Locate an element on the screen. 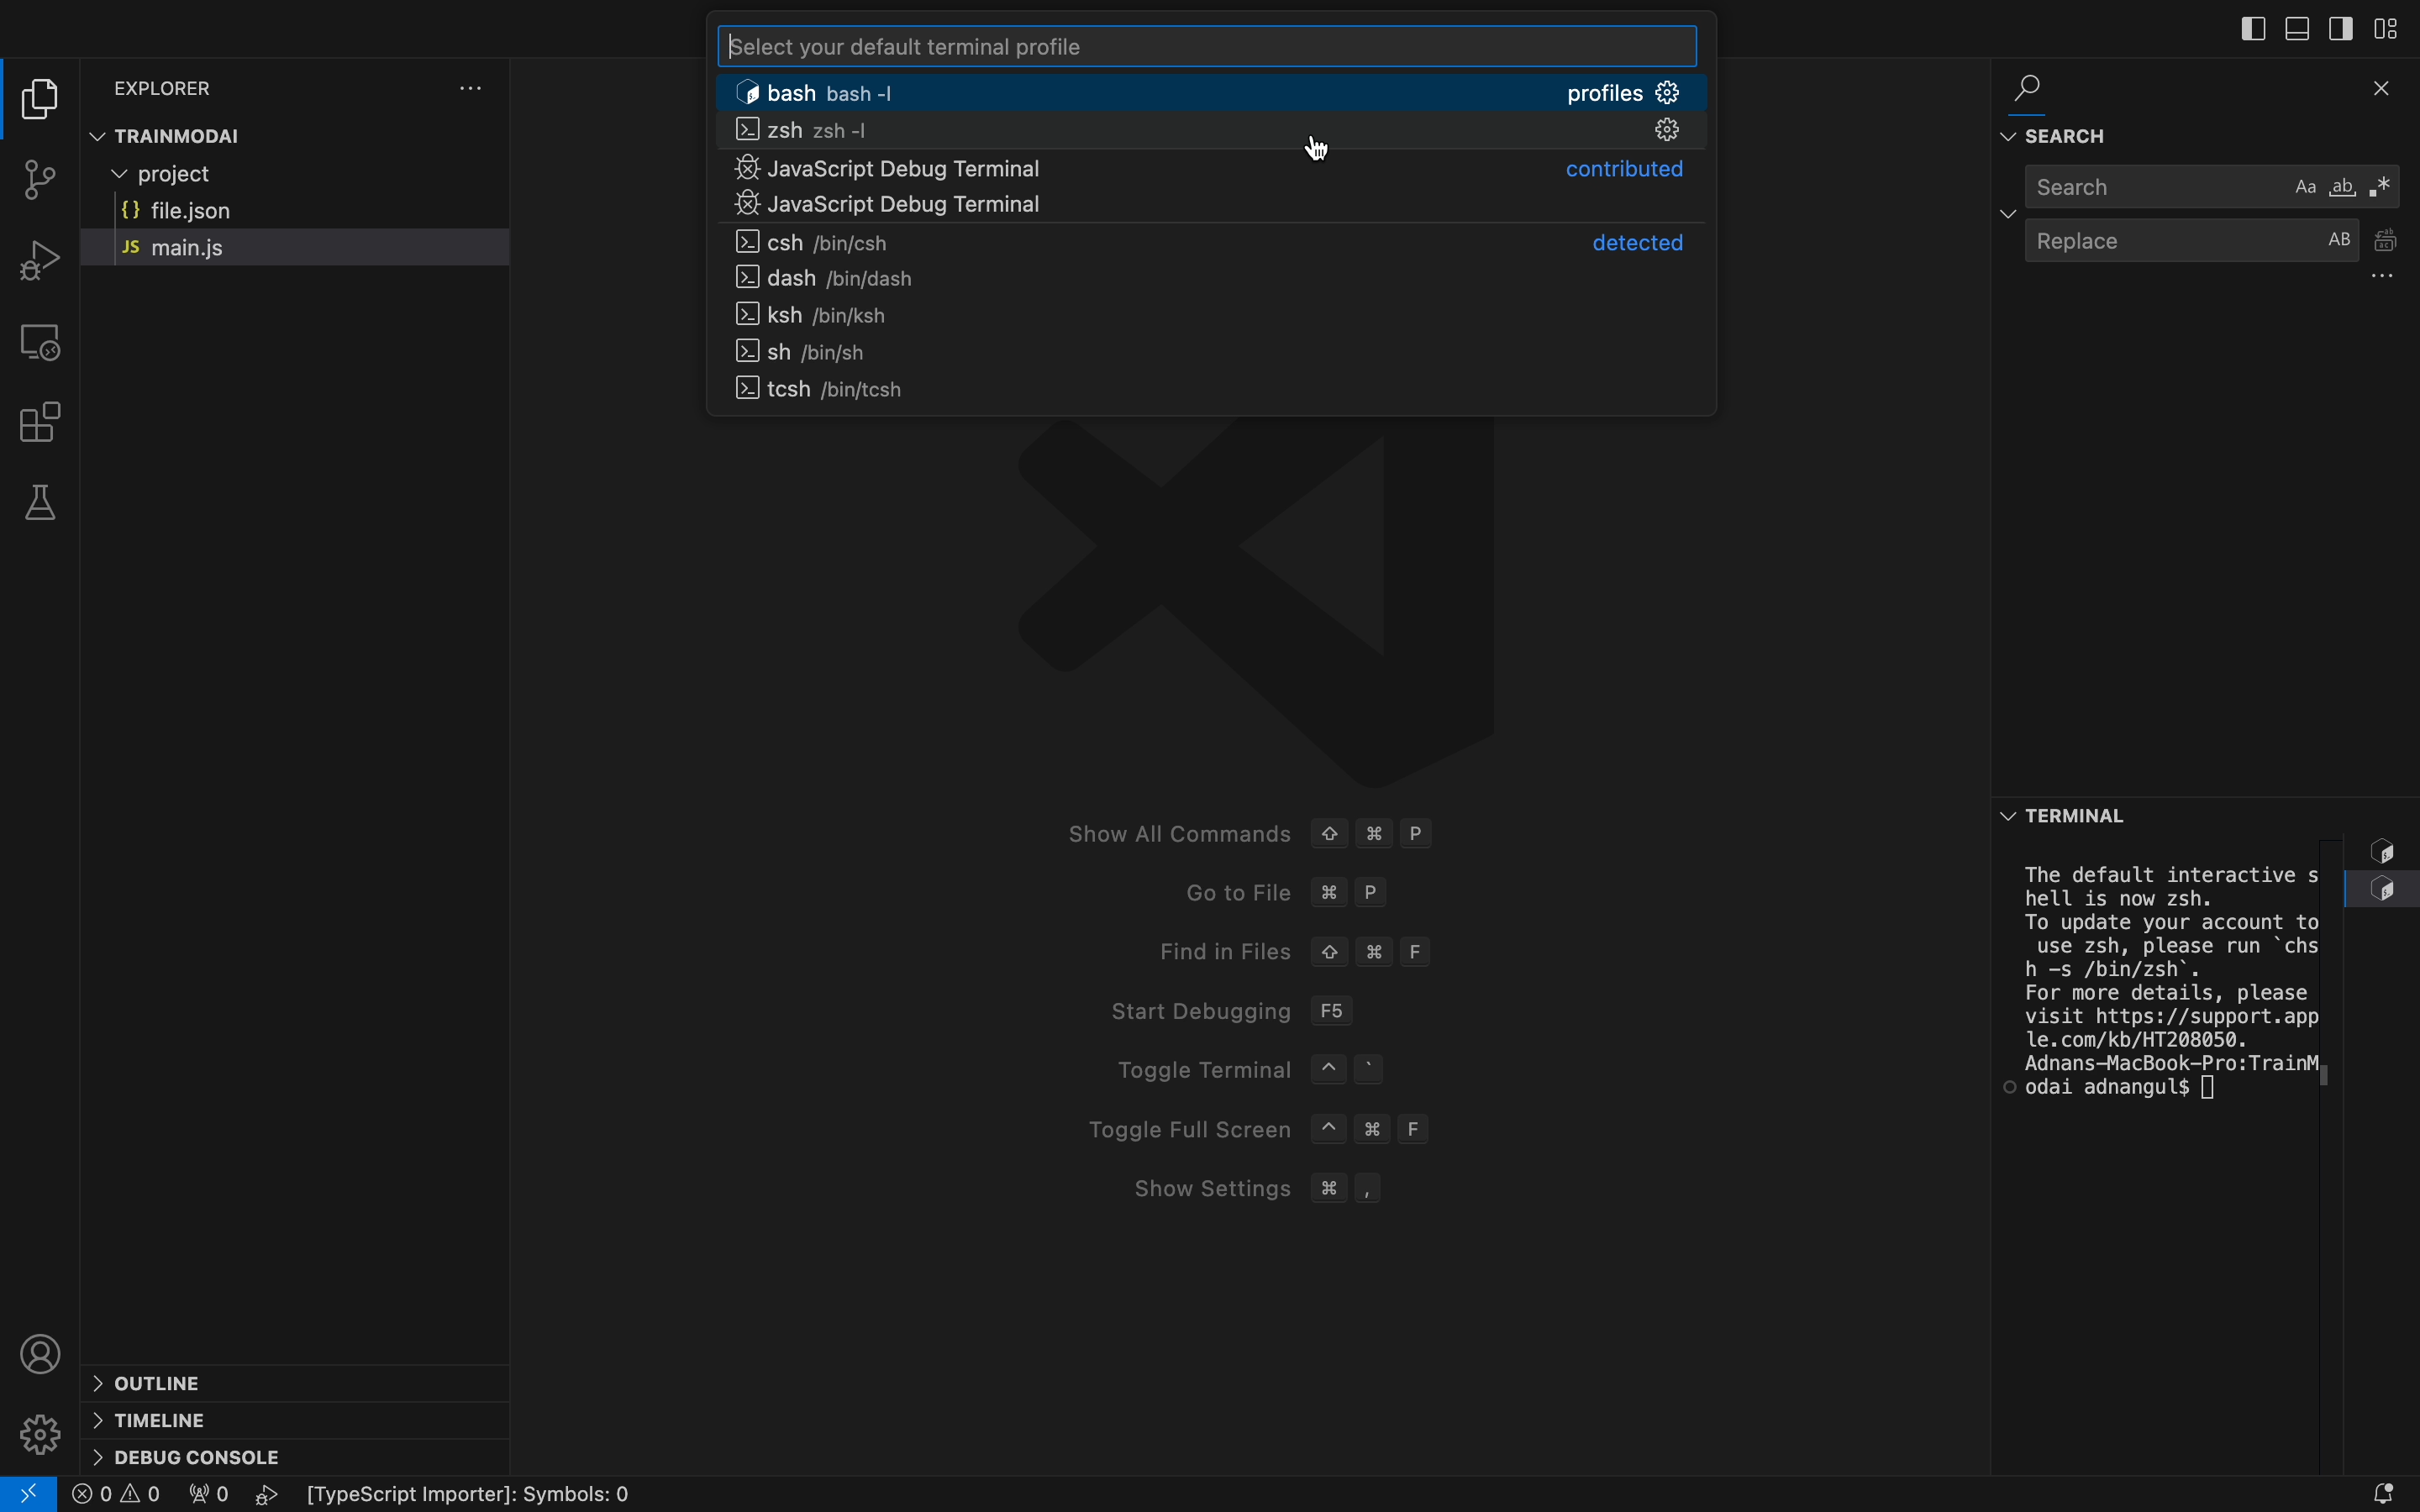 Image resolution: width=2420 pixels, height=1512 pixels.  is located at coordinates (1207, 279).